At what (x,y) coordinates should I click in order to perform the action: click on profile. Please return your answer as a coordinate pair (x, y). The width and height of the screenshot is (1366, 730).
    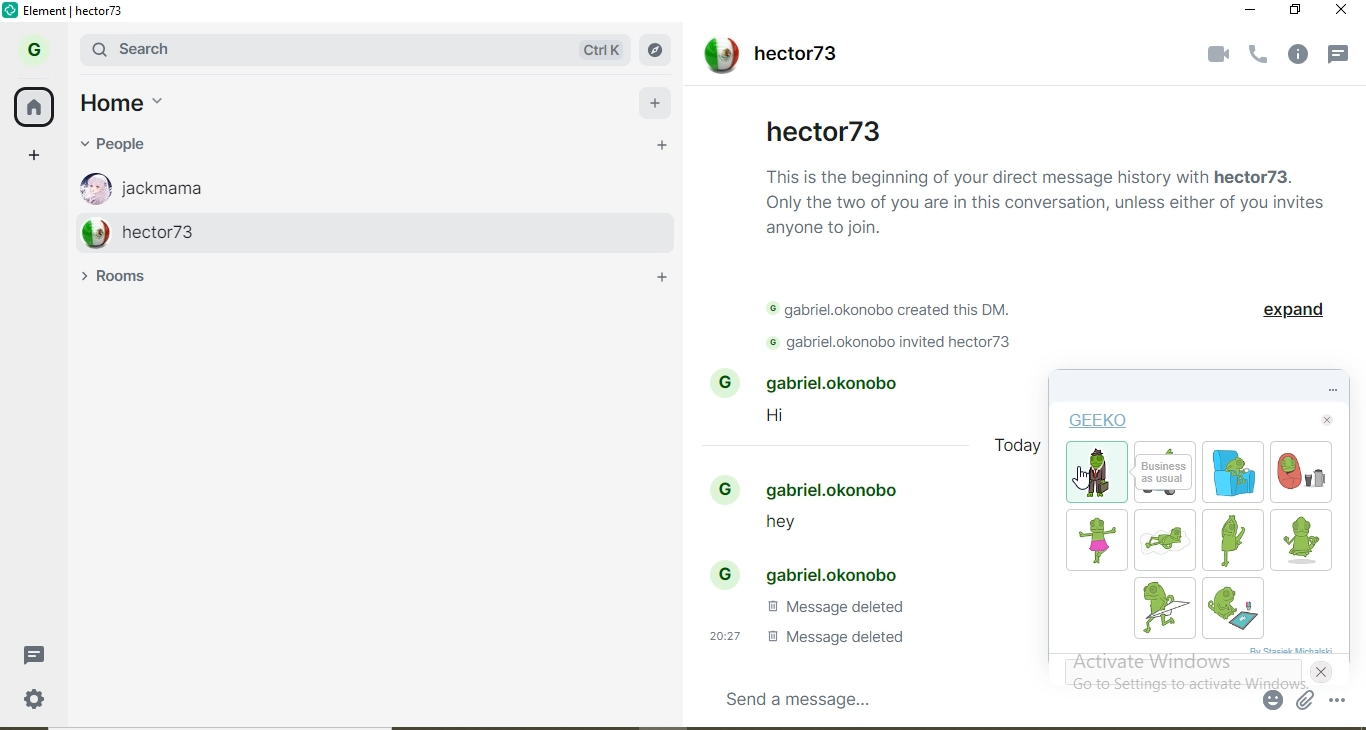
    Looking at the image, I should click on (39, 47).